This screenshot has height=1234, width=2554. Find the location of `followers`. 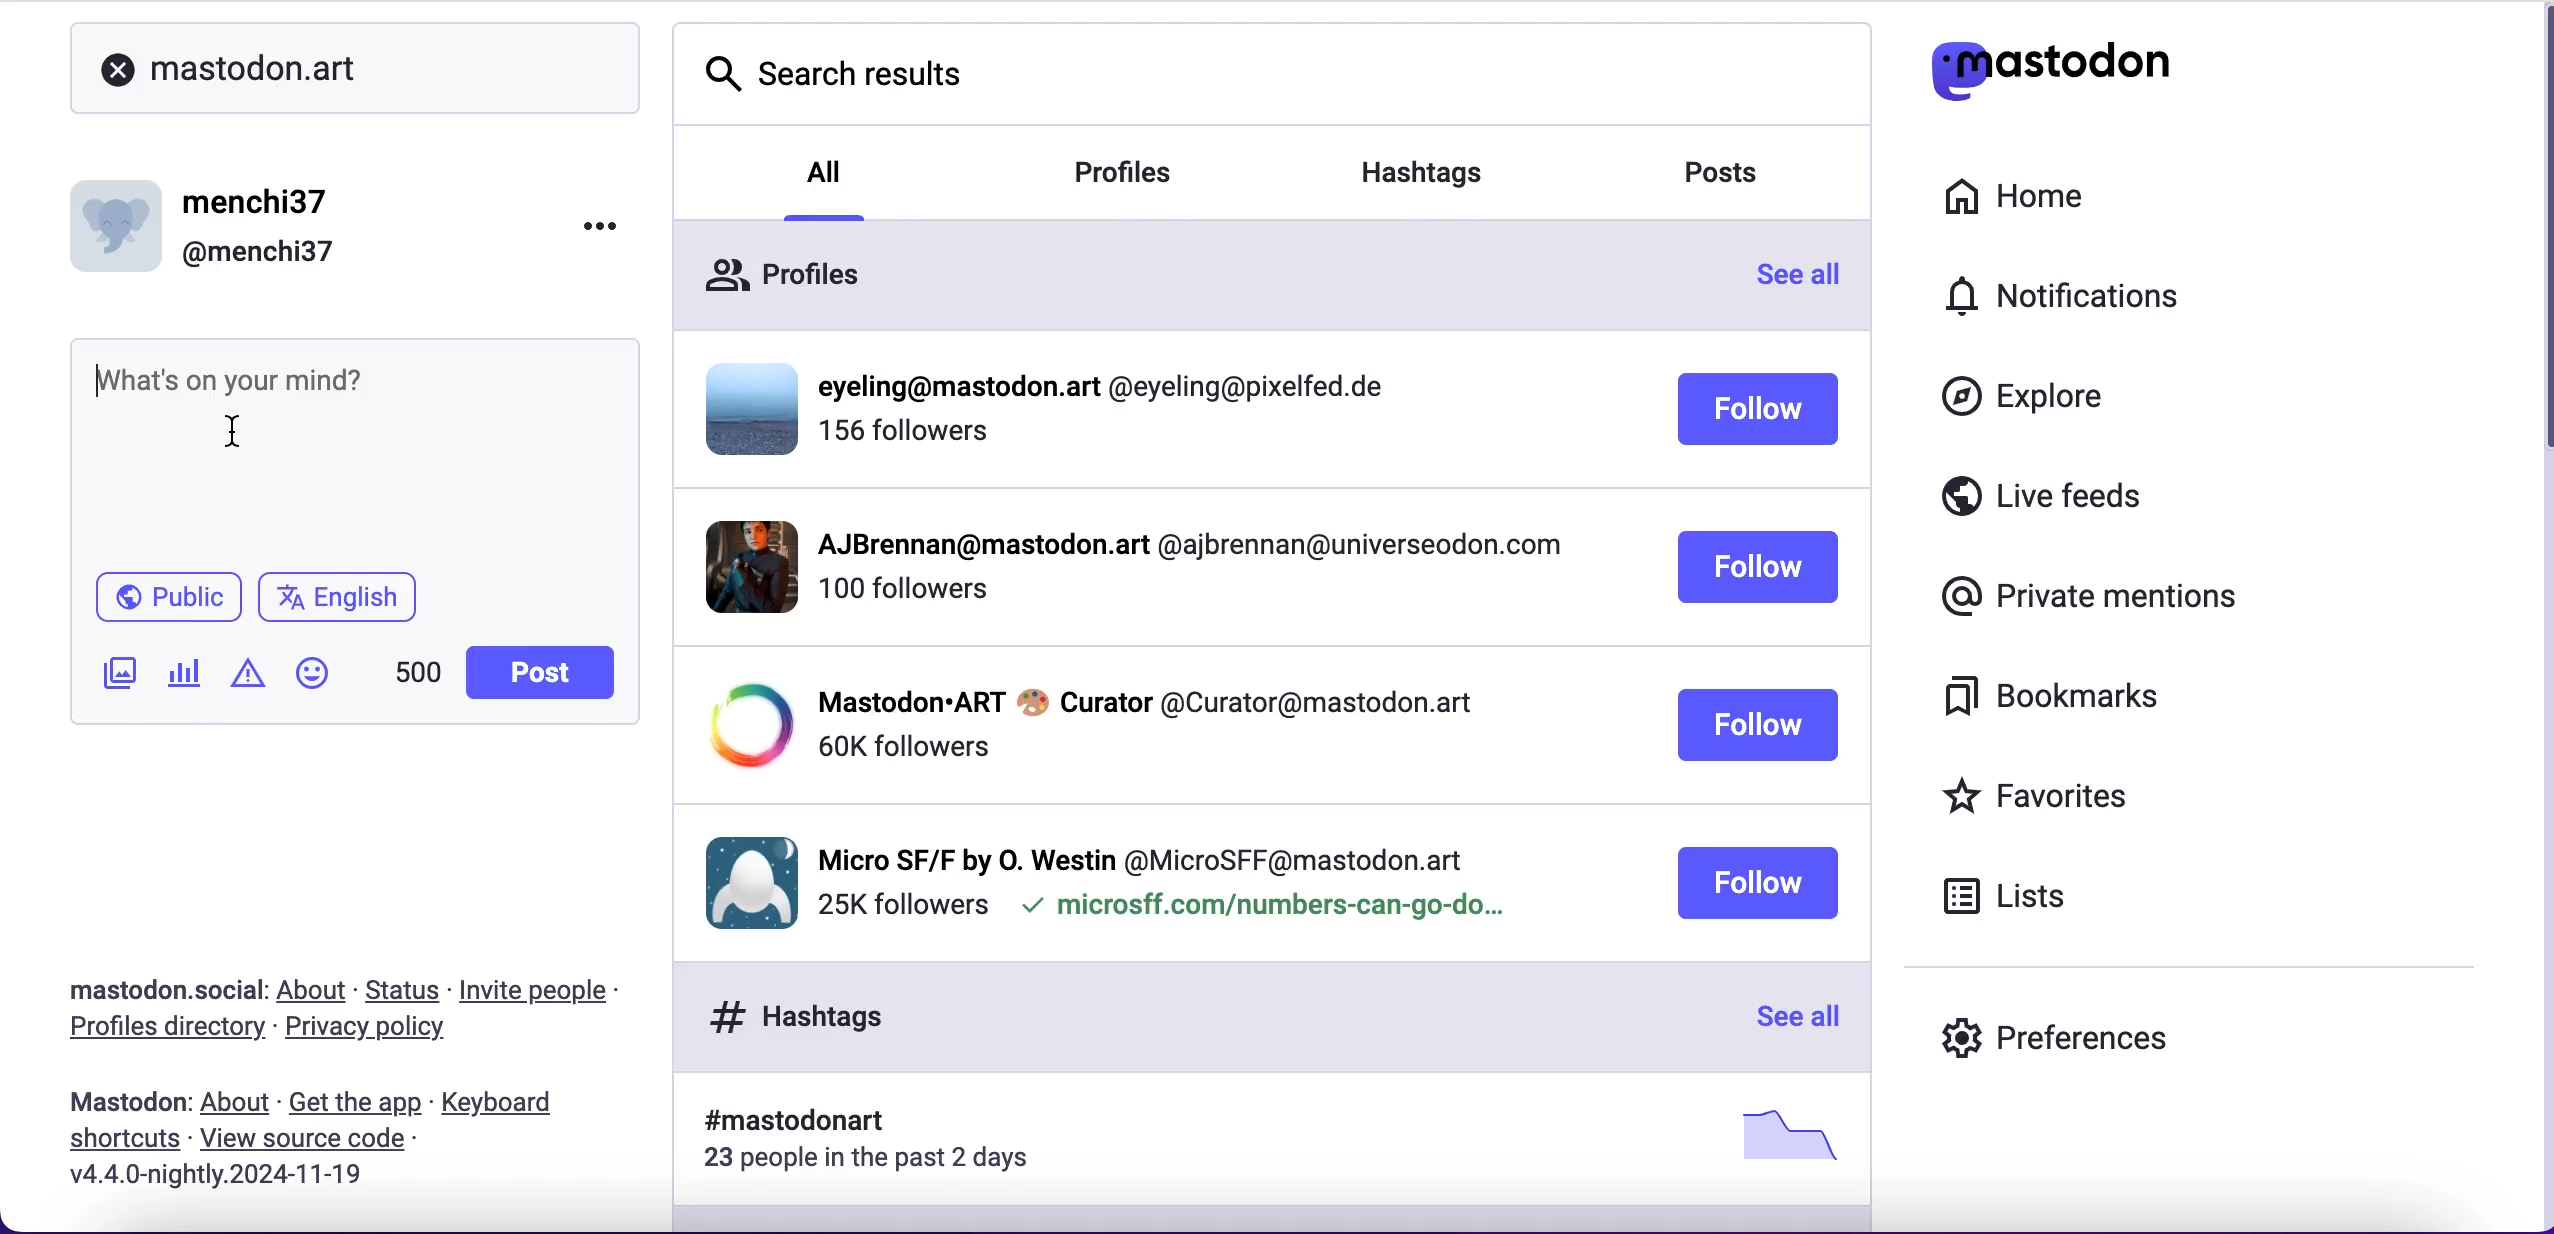

followers is located at coordinates (901, 906).